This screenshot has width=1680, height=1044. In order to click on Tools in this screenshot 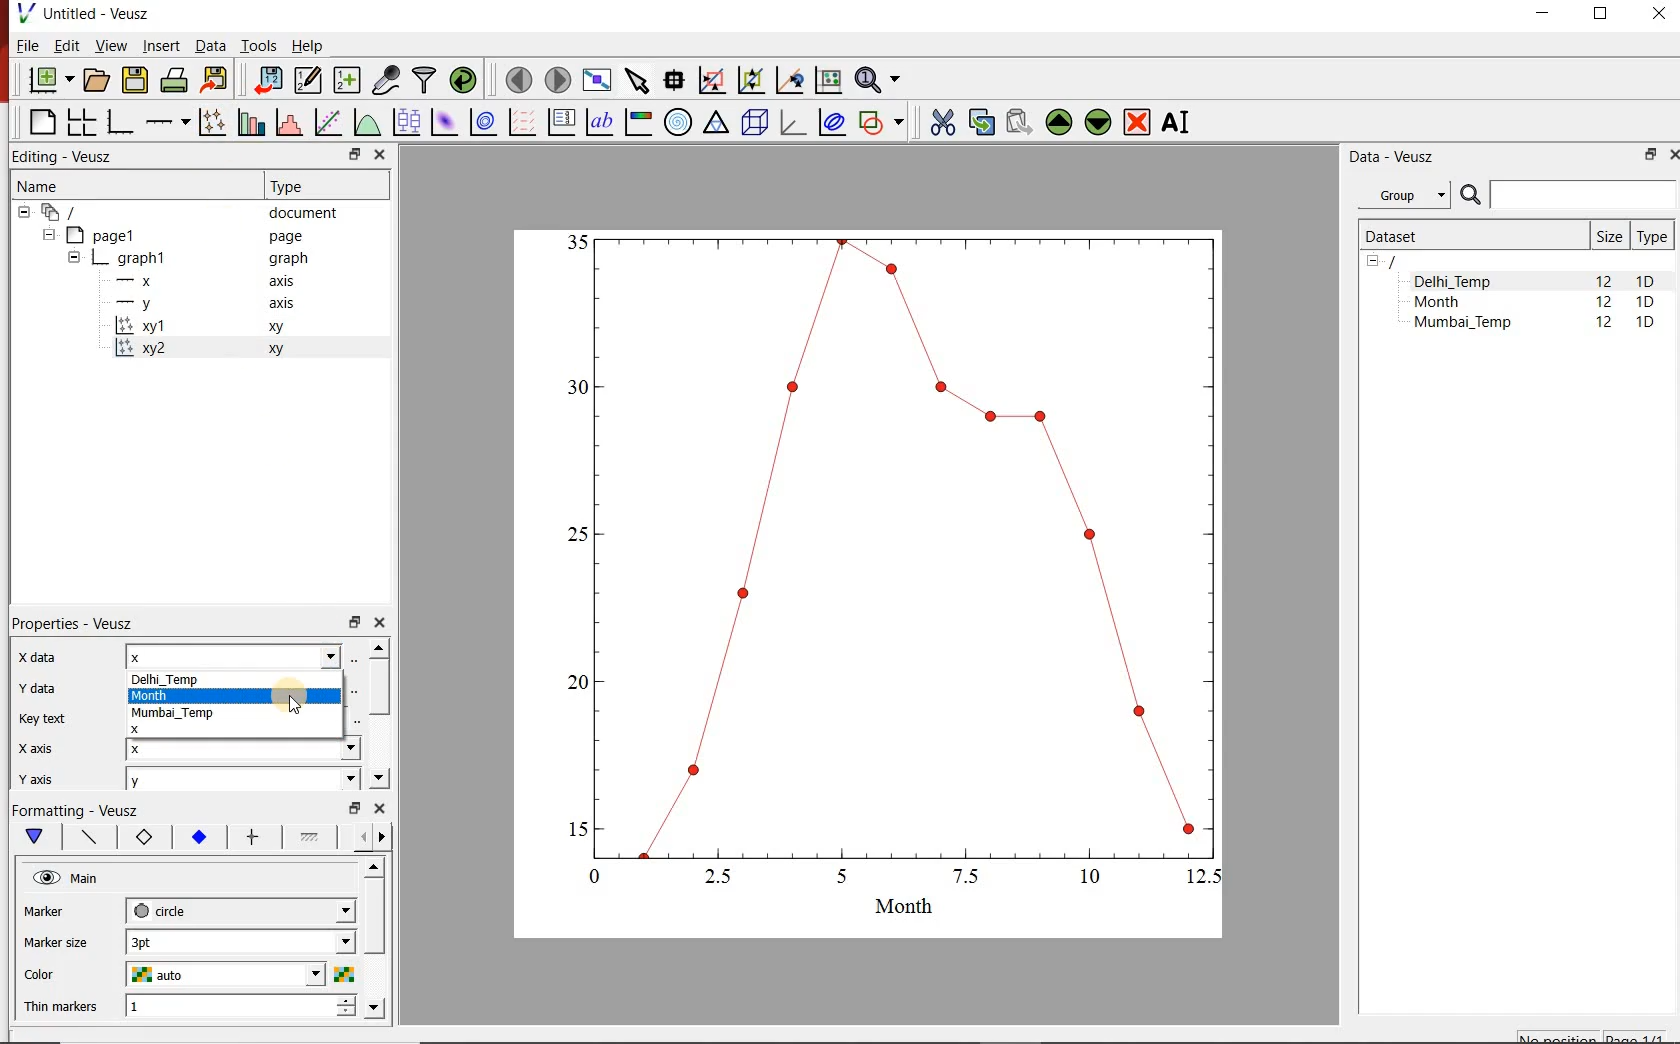, I will do `click(260, 46)`.